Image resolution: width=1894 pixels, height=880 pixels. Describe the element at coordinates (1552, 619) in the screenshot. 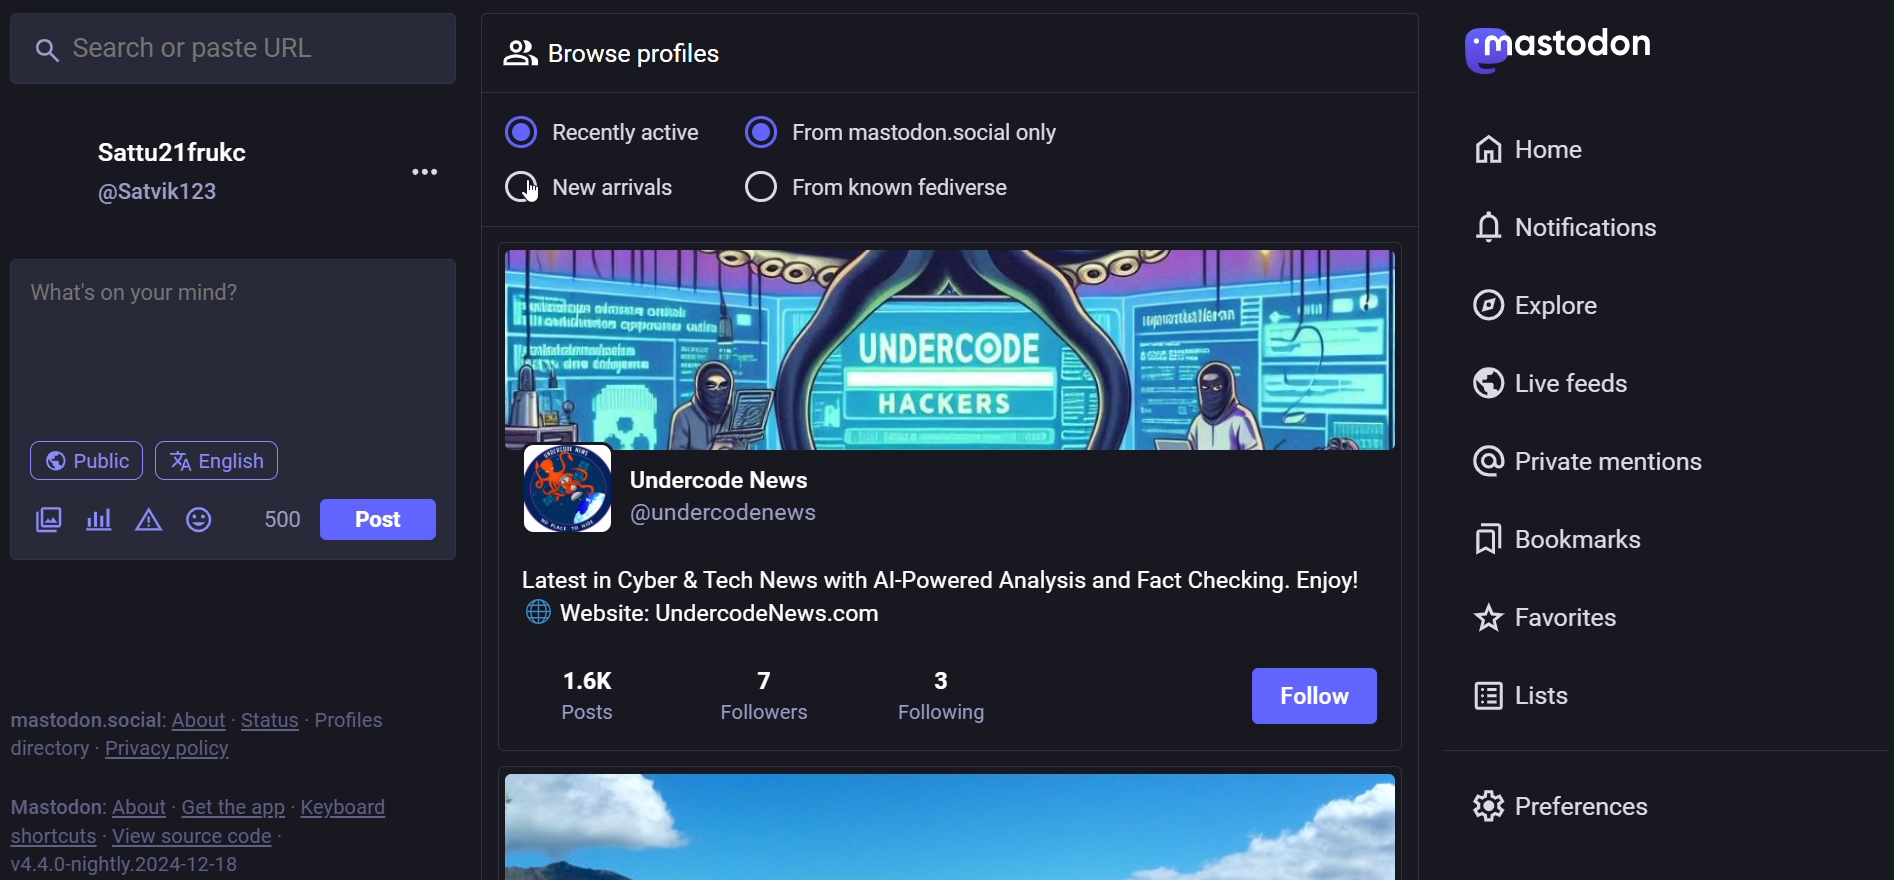

I see `favorites` at that location.